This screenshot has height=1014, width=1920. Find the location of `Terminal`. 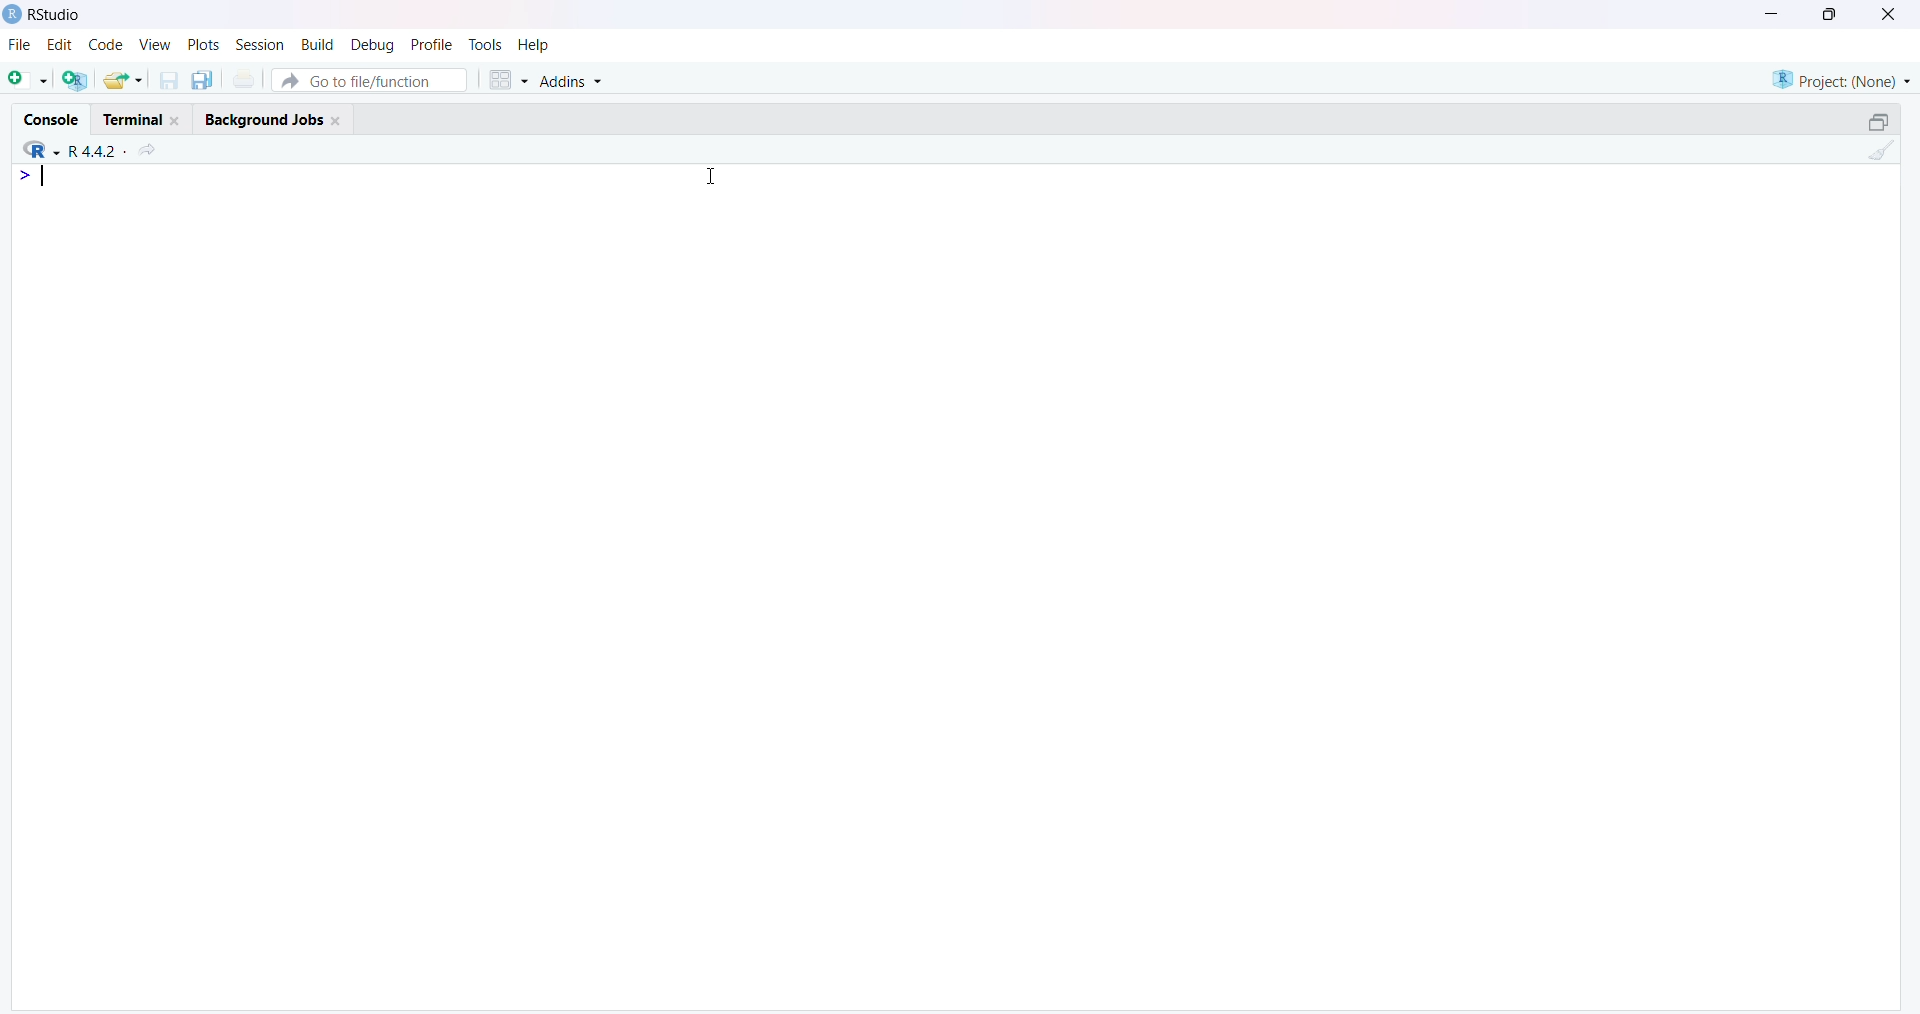

Terminal is located at coordinates (143, 116).